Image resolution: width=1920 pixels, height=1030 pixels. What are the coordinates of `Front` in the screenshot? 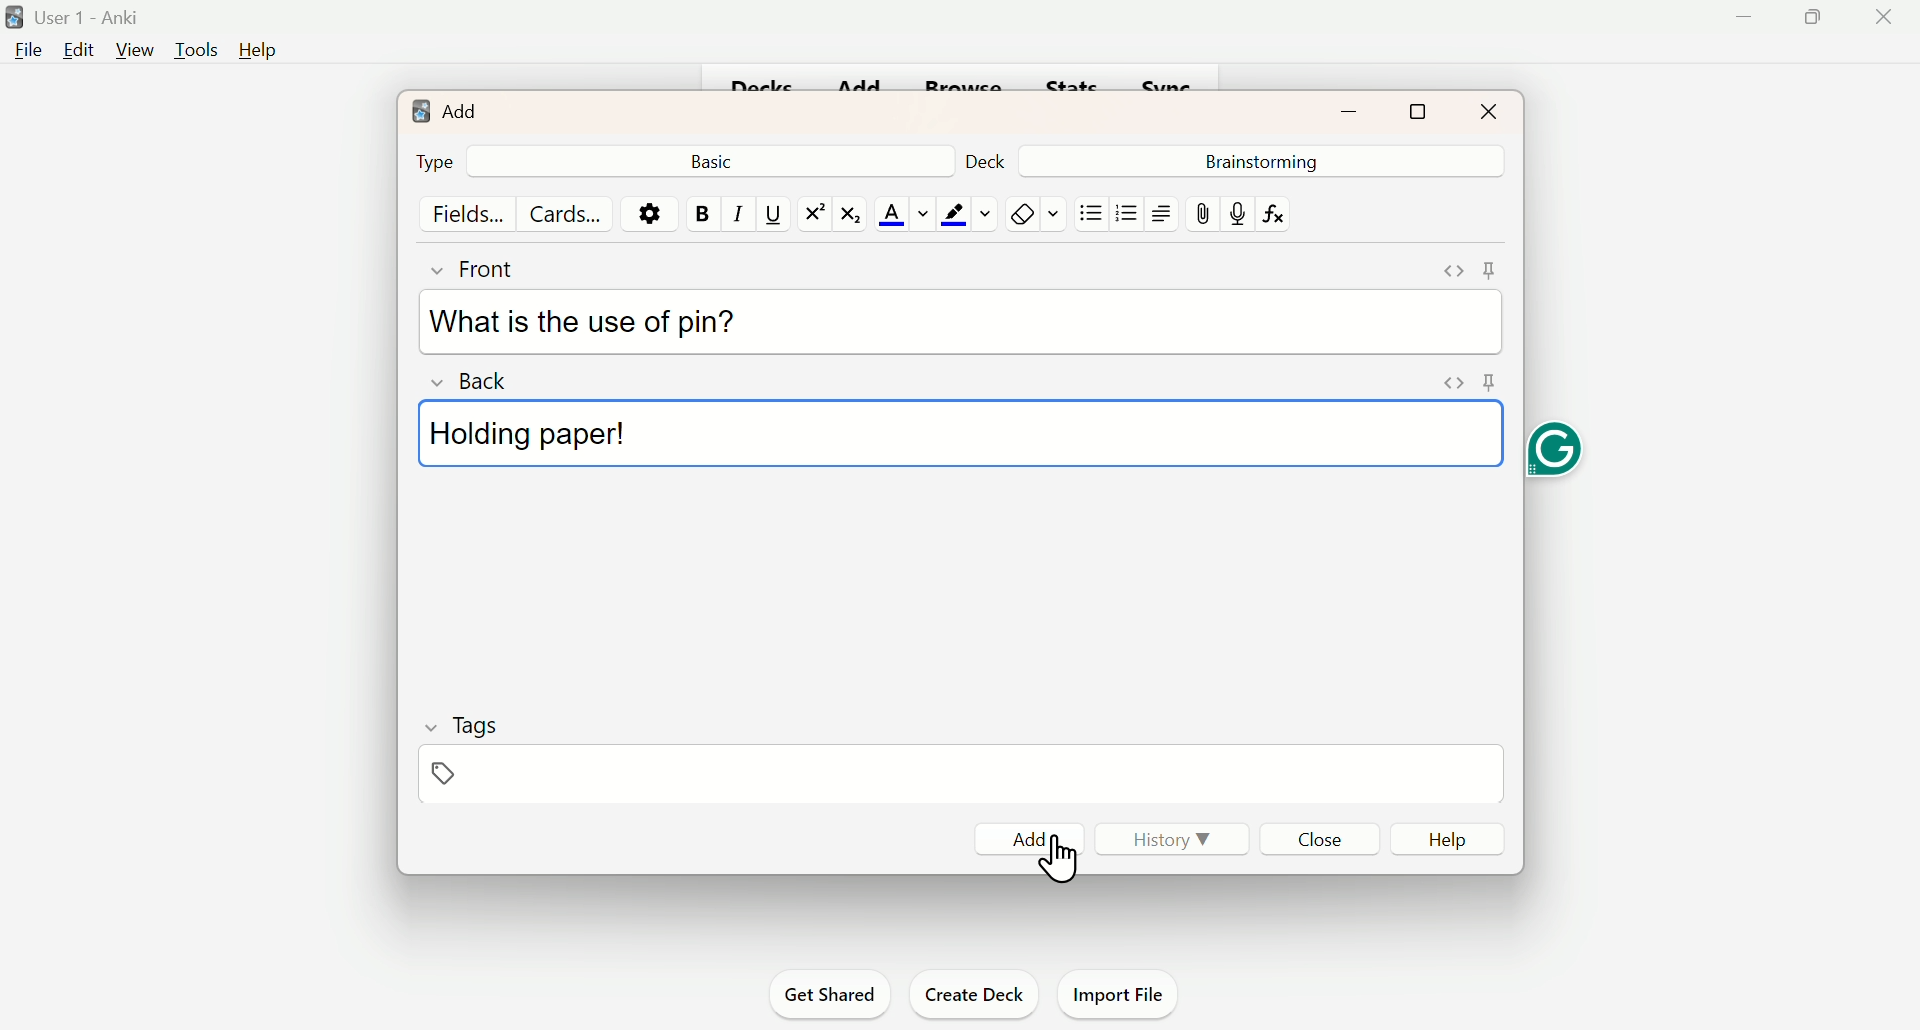 It's located at (493, 266).